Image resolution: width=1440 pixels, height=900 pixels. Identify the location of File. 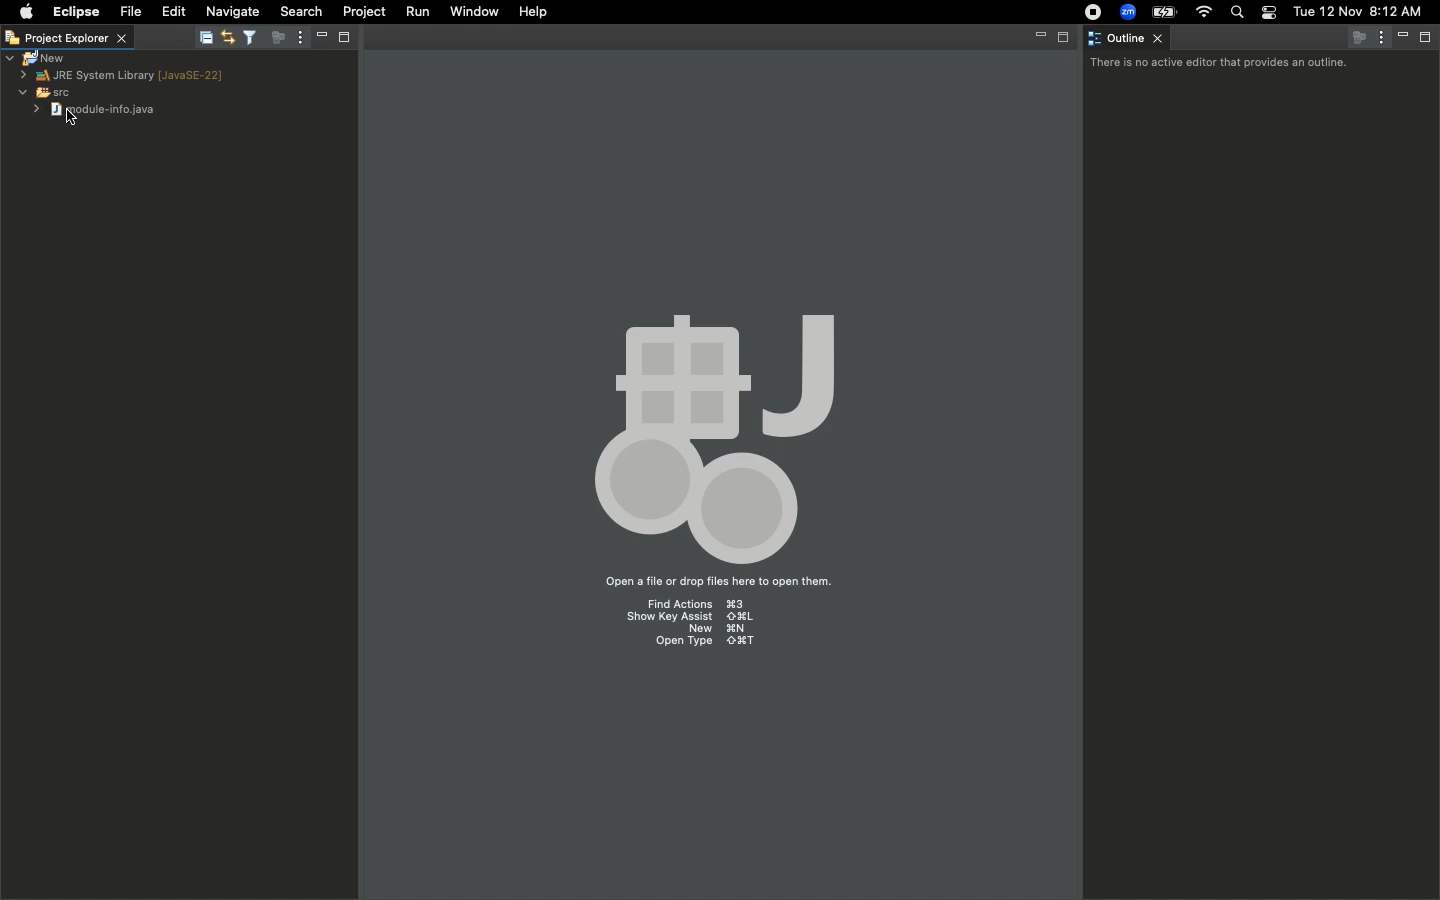
(130, 10).